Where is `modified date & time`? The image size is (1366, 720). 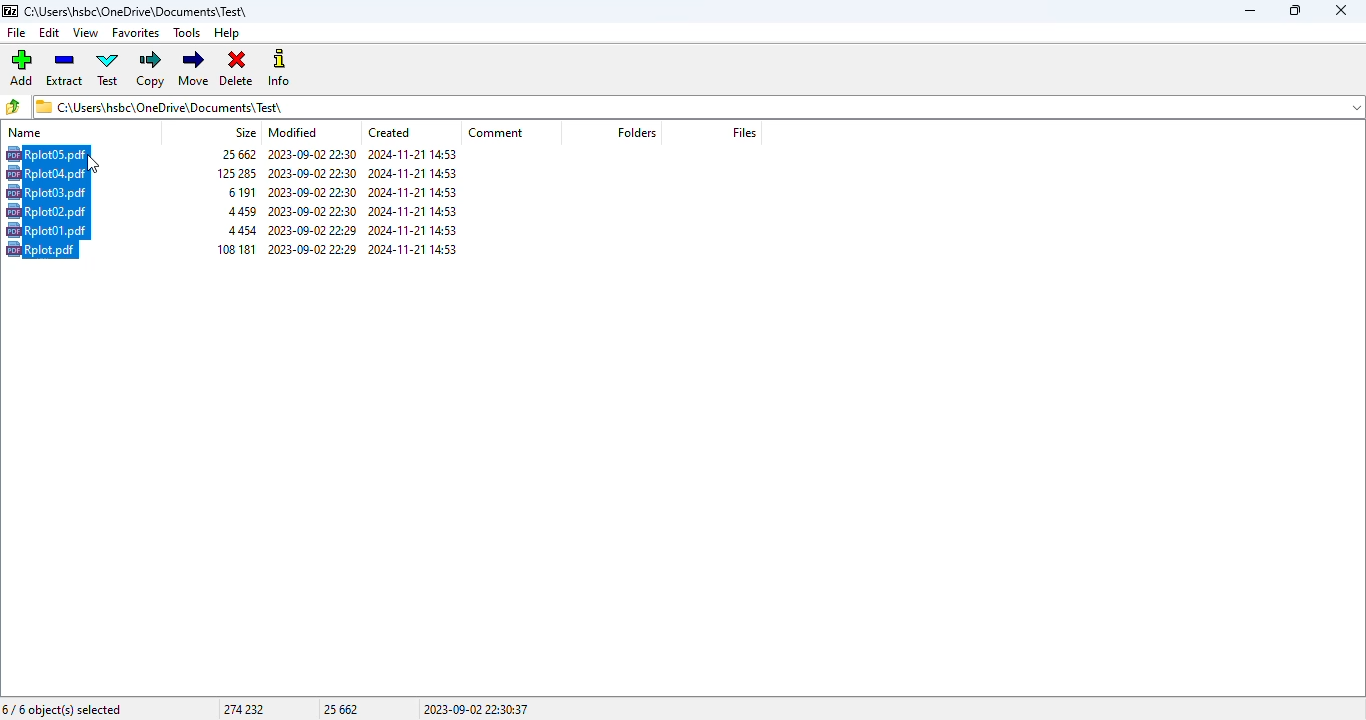
modified date & time is located at coordinates (313, 248).